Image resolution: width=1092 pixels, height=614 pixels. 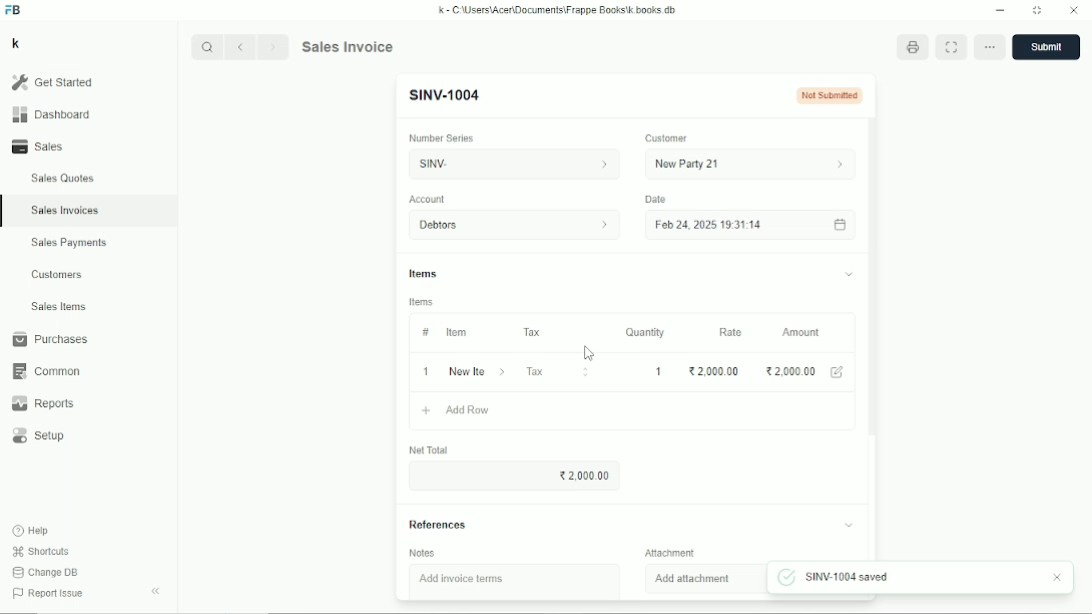 I want to click on Close, so click(x=1074, y=11).